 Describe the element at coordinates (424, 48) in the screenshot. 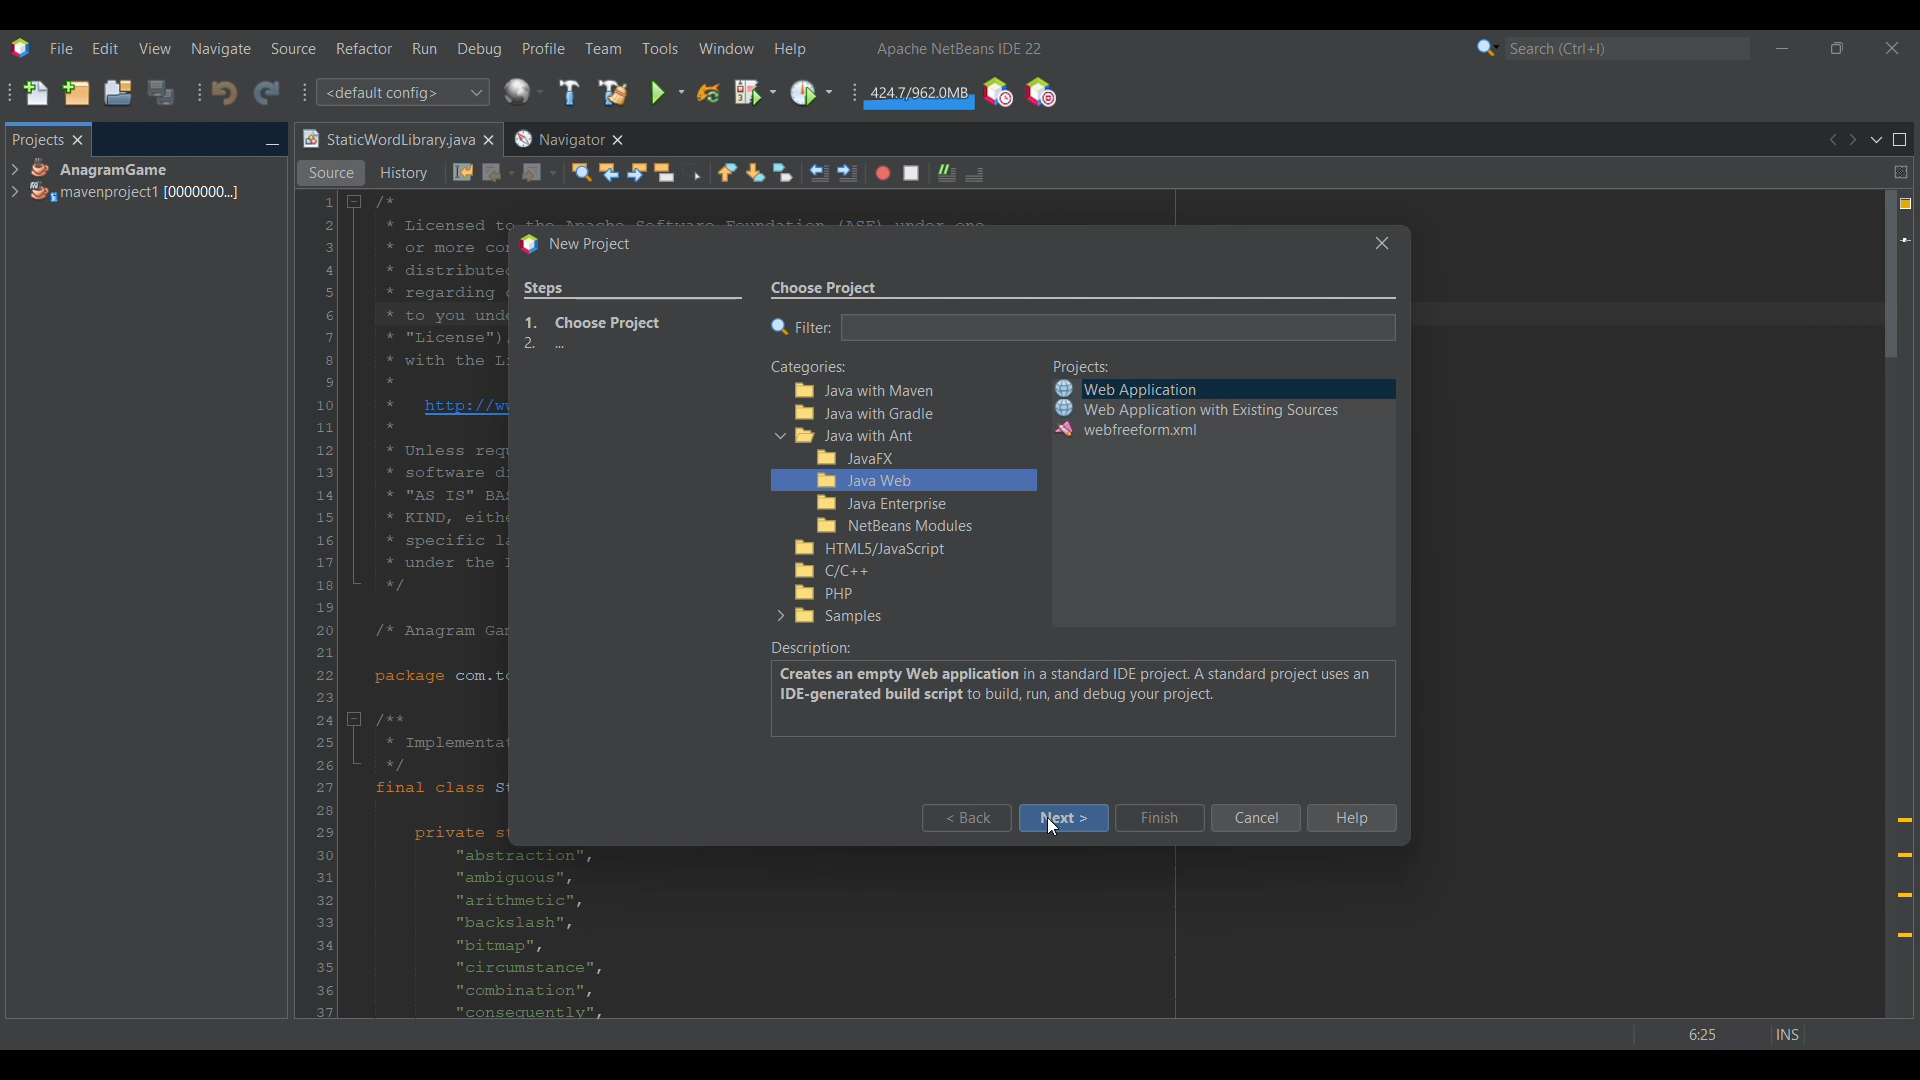

I see `Run menu` at that location.